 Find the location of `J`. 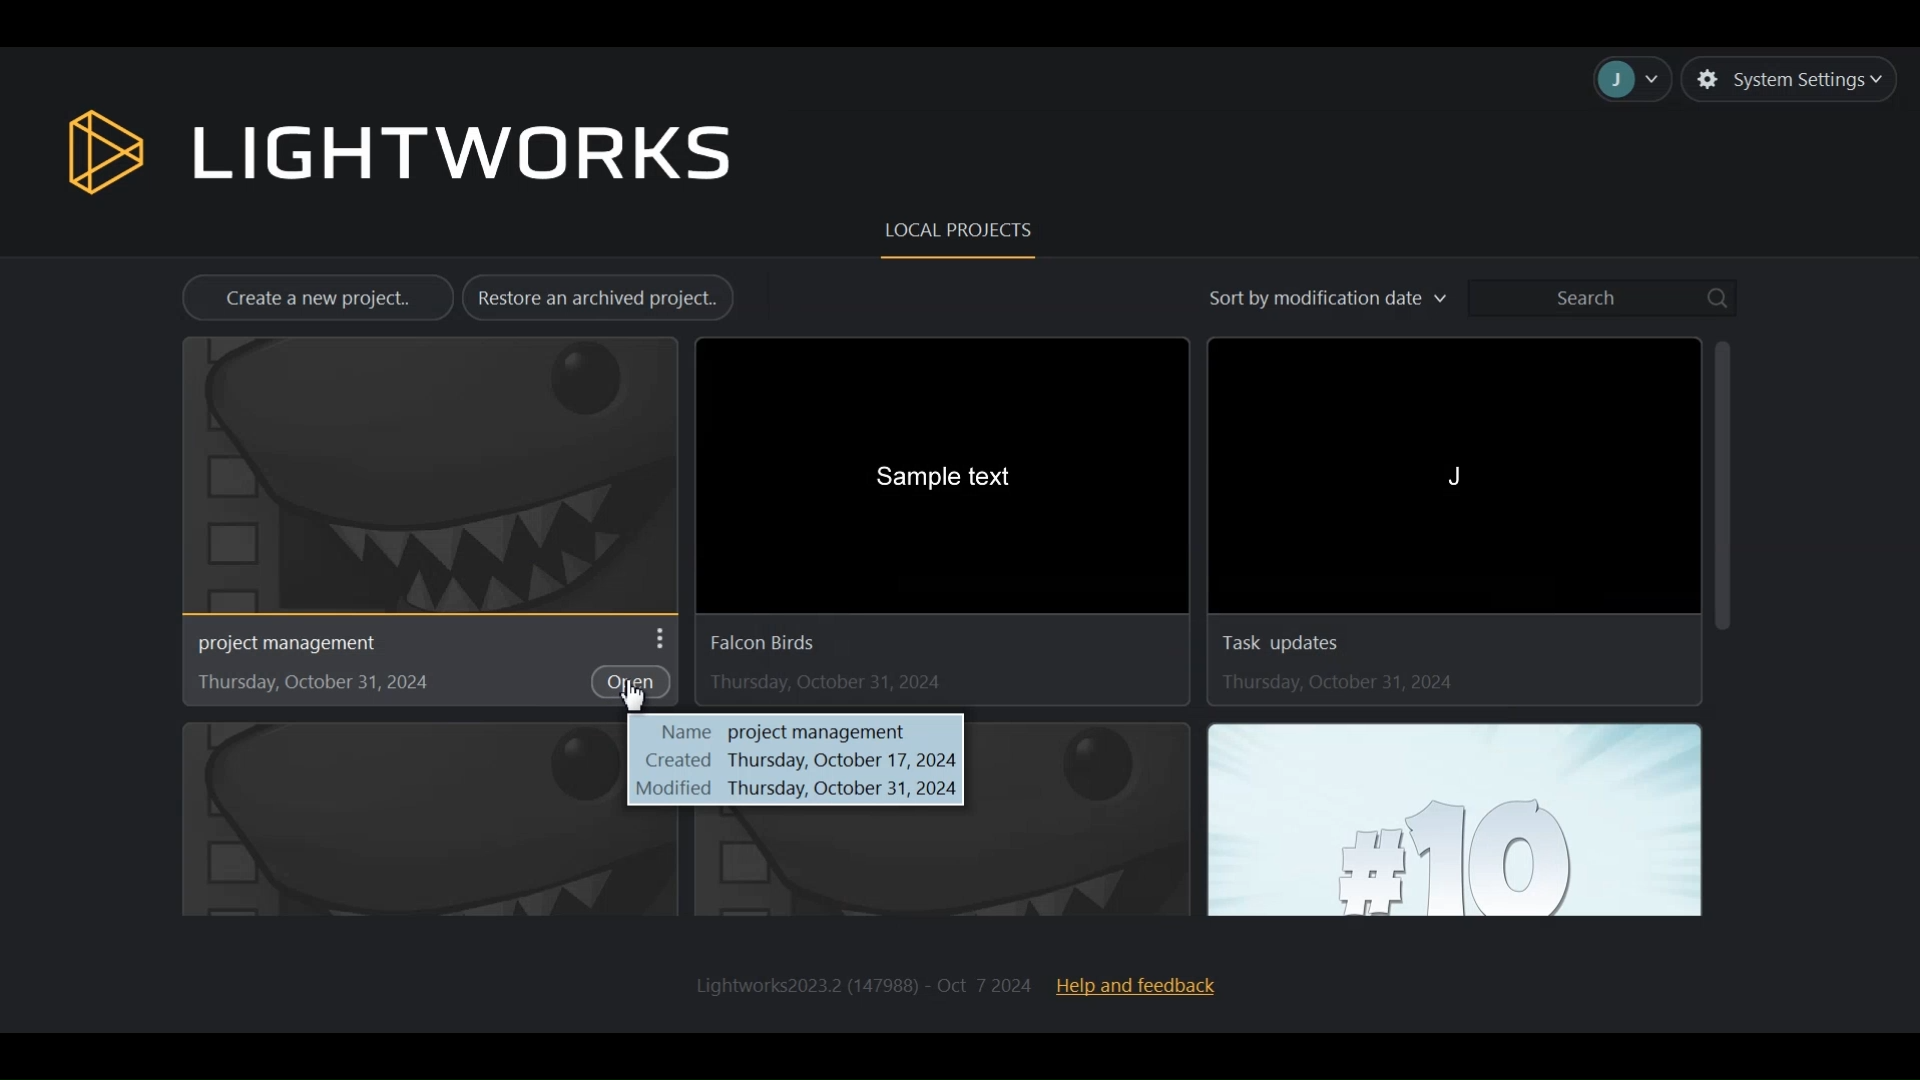

J is located at coordinates (1451, 481).